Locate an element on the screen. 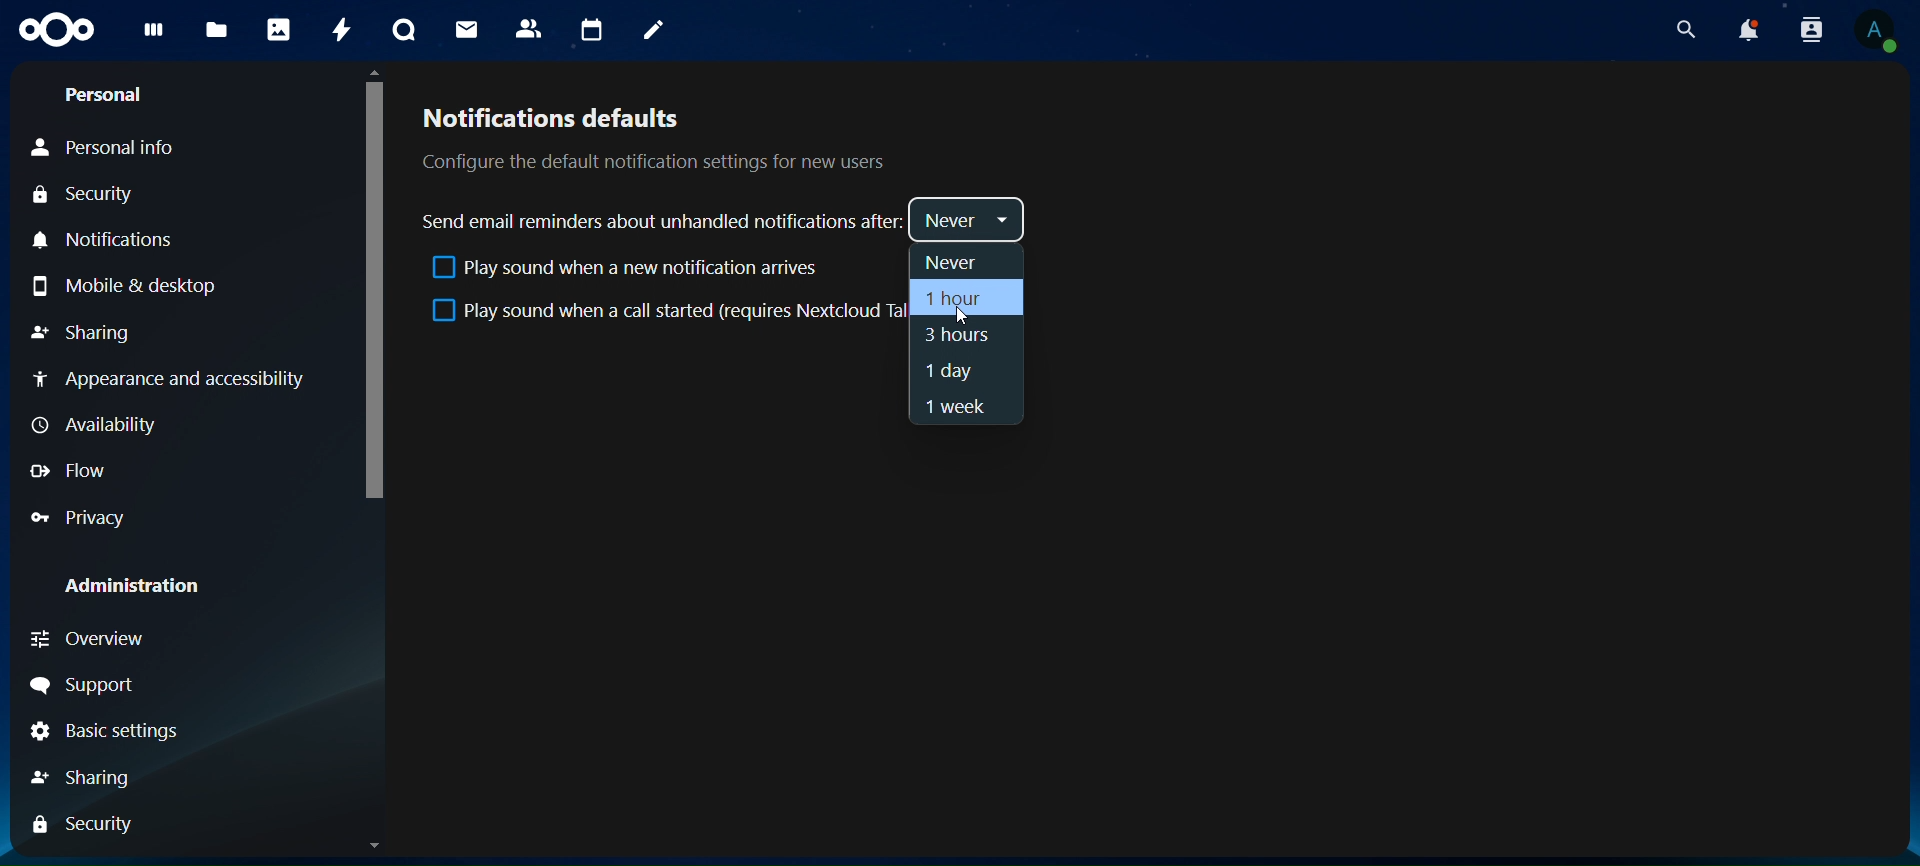 Image resolution: width=1920 pixels, height=866 pixels. talk is located at coordinates (407, 31).